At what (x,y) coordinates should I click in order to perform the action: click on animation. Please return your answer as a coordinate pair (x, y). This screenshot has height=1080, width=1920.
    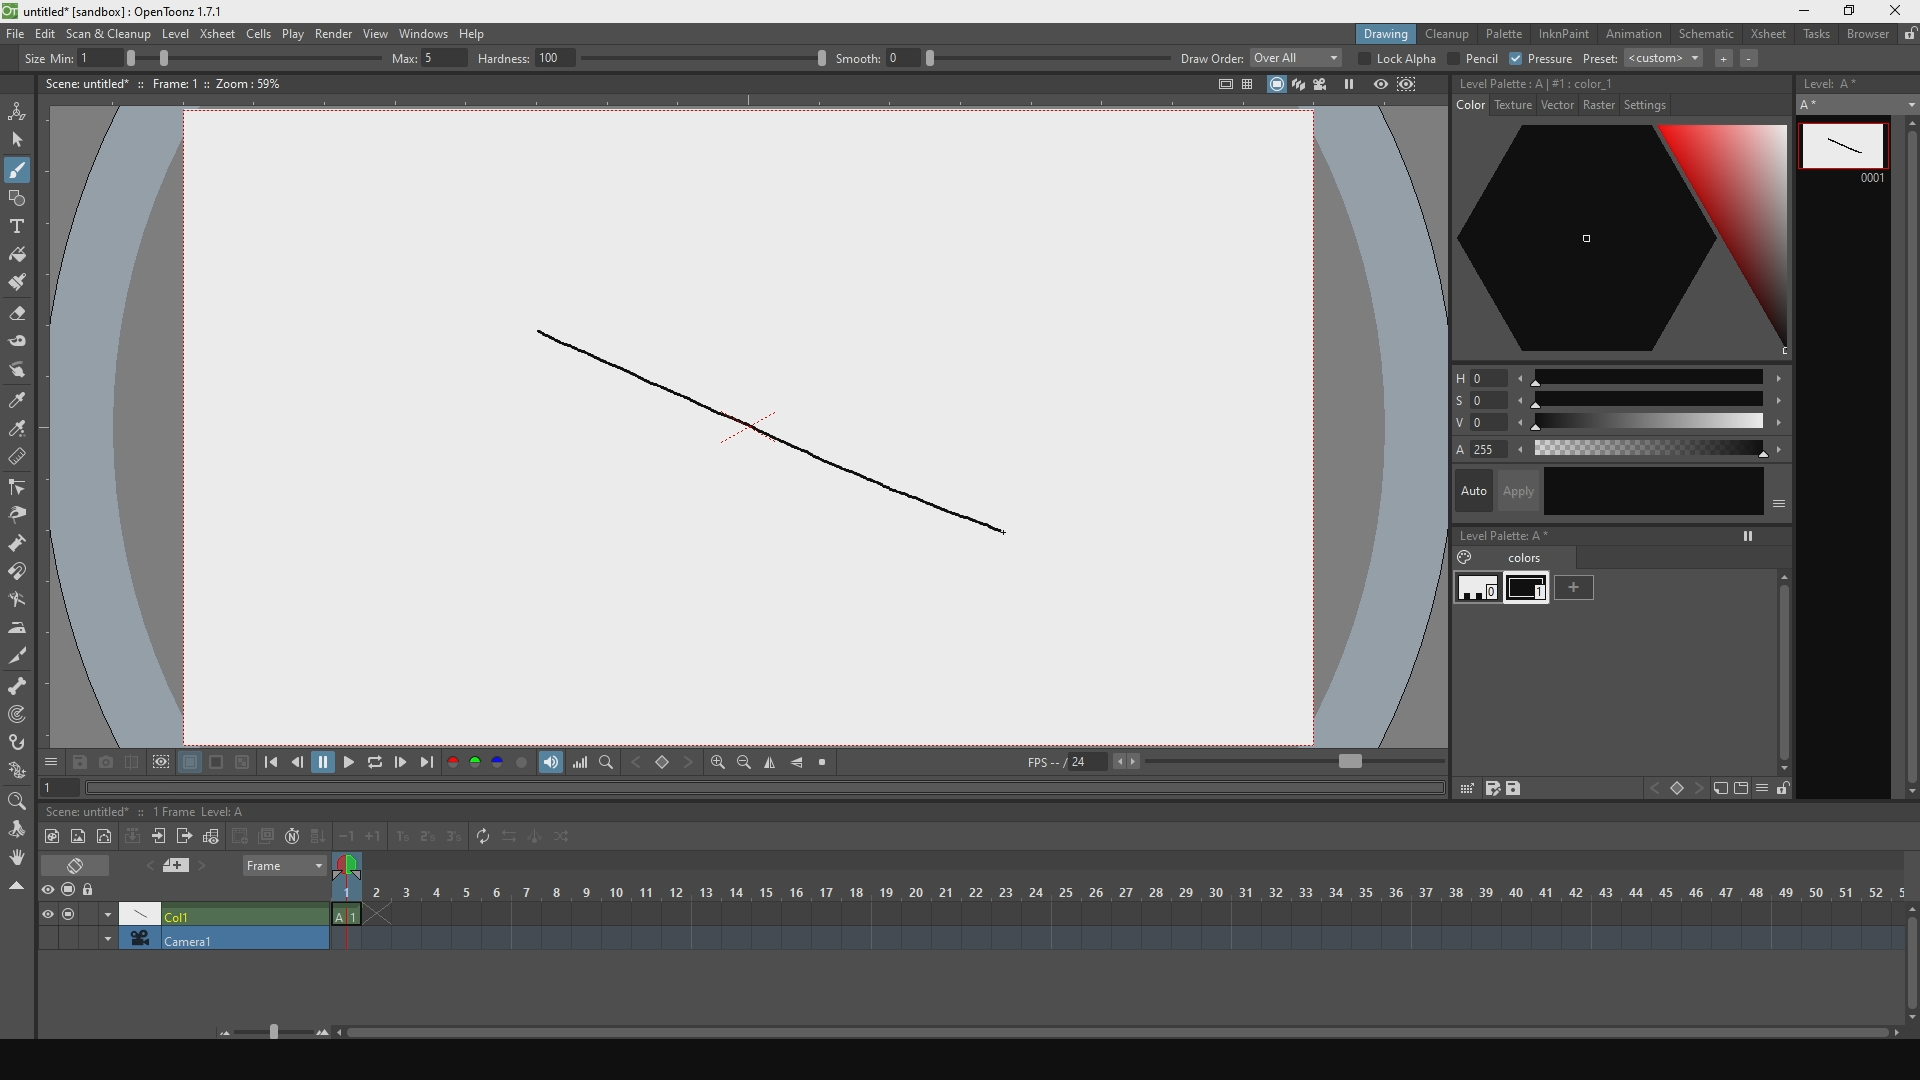
    Looking at the image, I should click on (1637, 35).